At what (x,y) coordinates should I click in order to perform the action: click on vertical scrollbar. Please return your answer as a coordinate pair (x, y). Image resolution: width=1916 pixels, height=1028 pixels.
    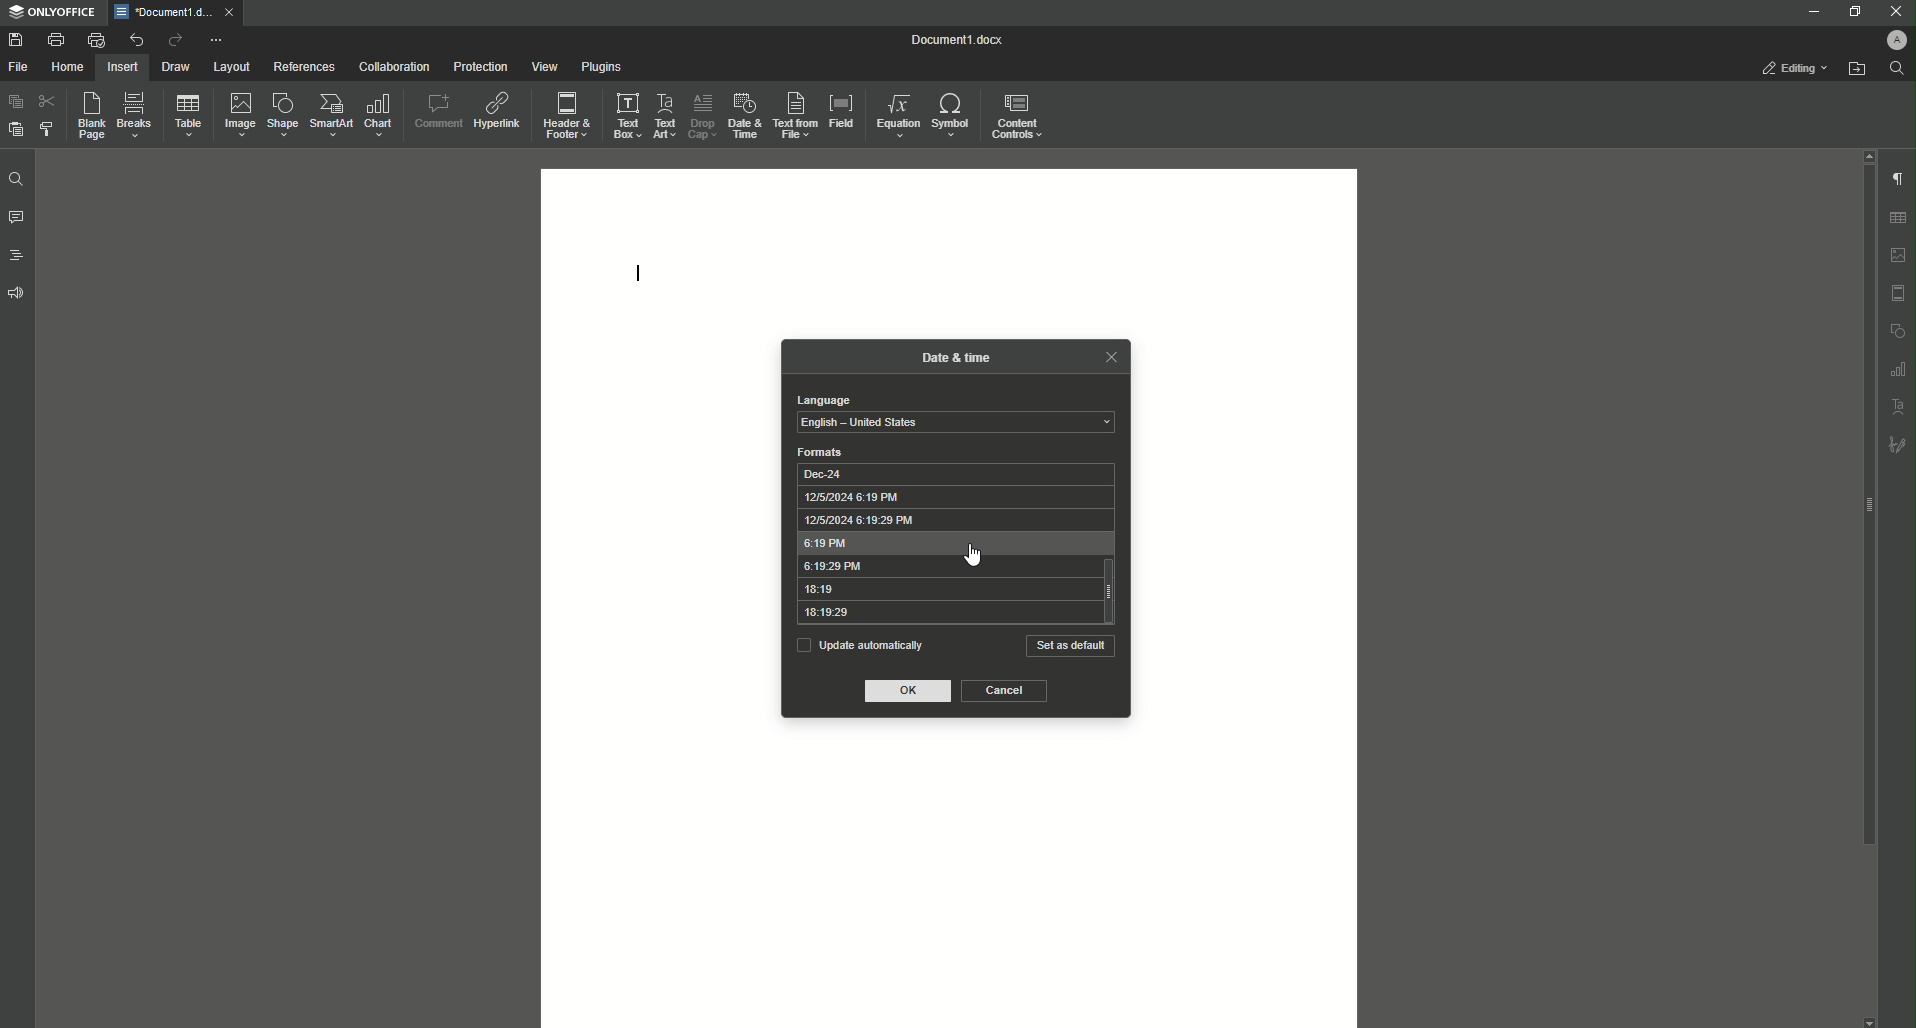
    Looking at the image, I should click on (1112, 590).